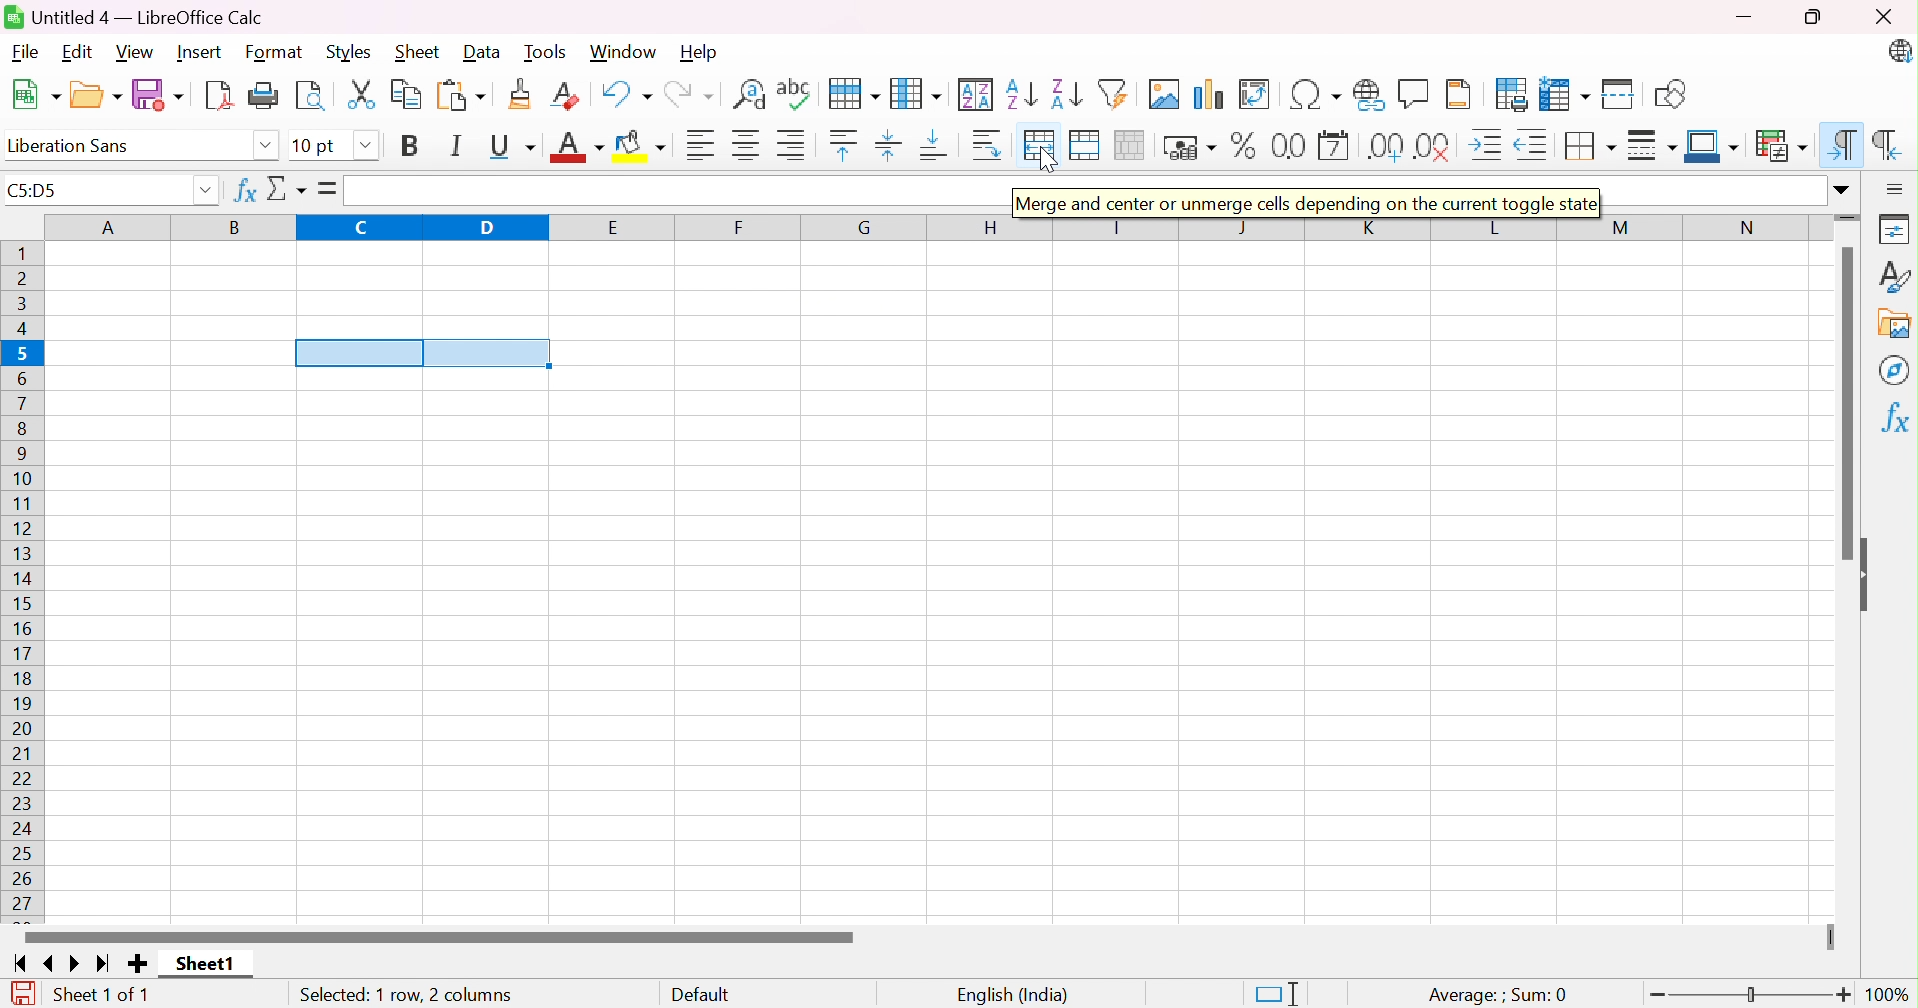 Image resolution: width=1918 pixels, height=1008 pixels. Describe the element at coordinates (1511, 94) in the screenshot. I see `Define Print Area` at that location.